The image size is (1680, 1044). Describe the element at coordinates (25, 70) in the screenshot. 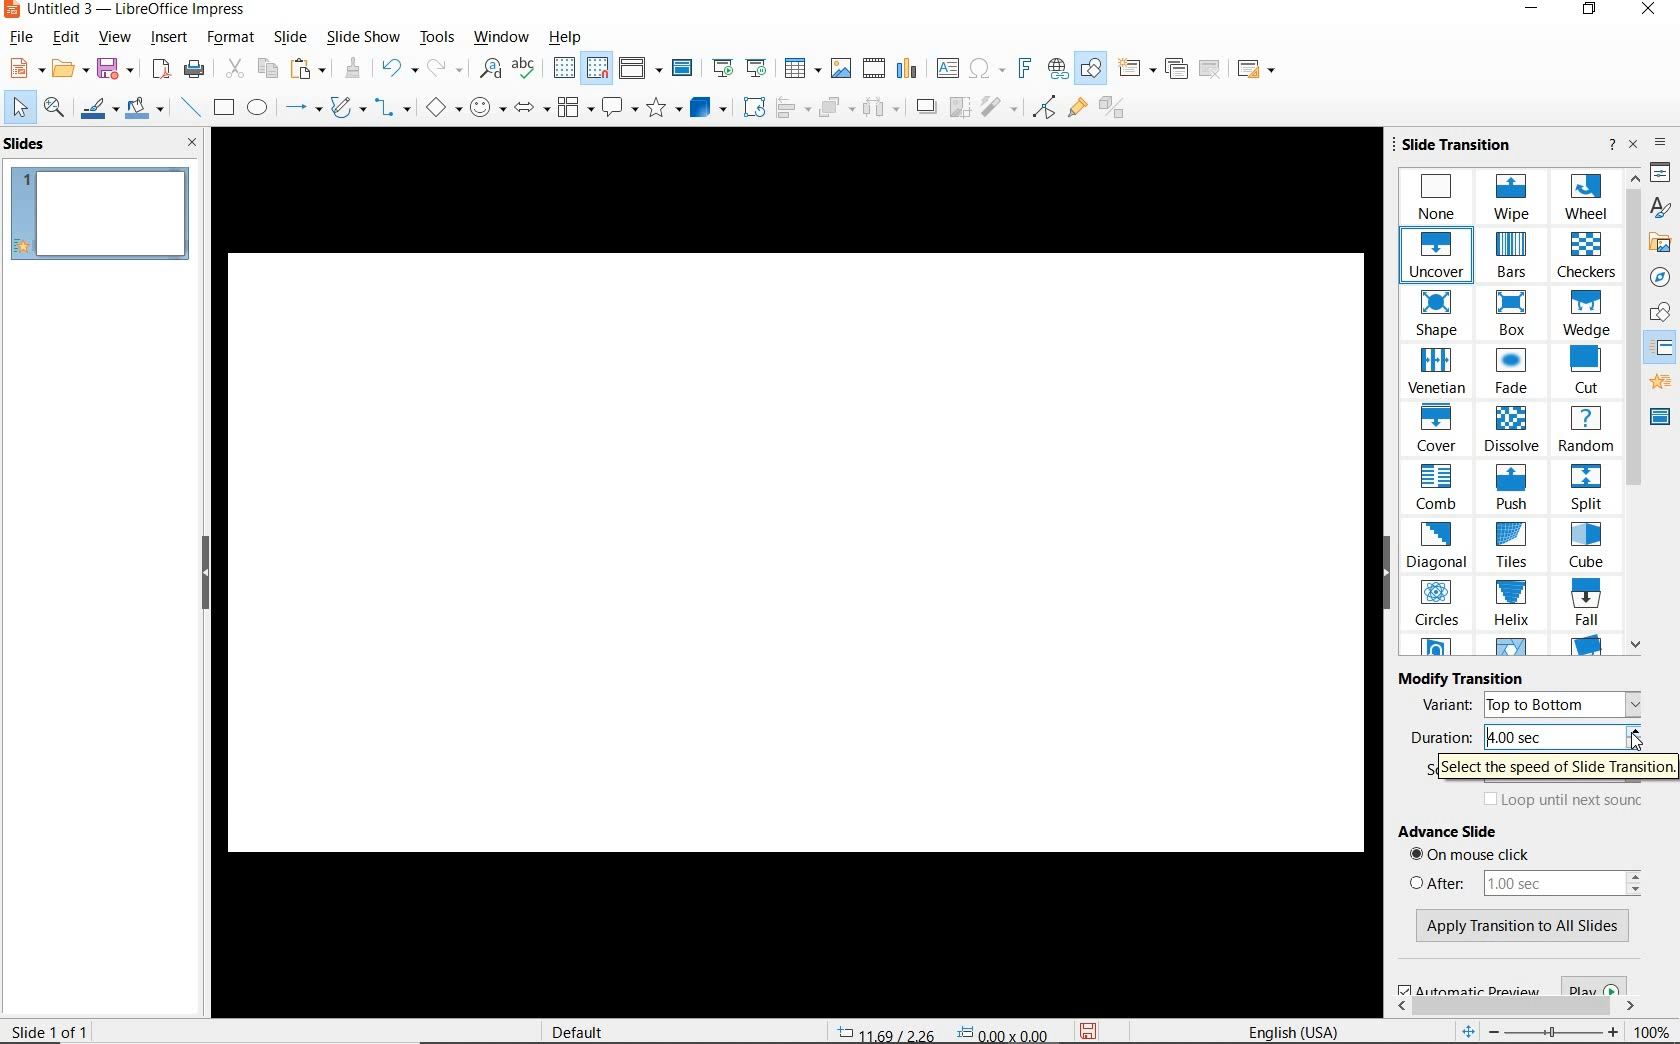

I see `NEW` at that location.